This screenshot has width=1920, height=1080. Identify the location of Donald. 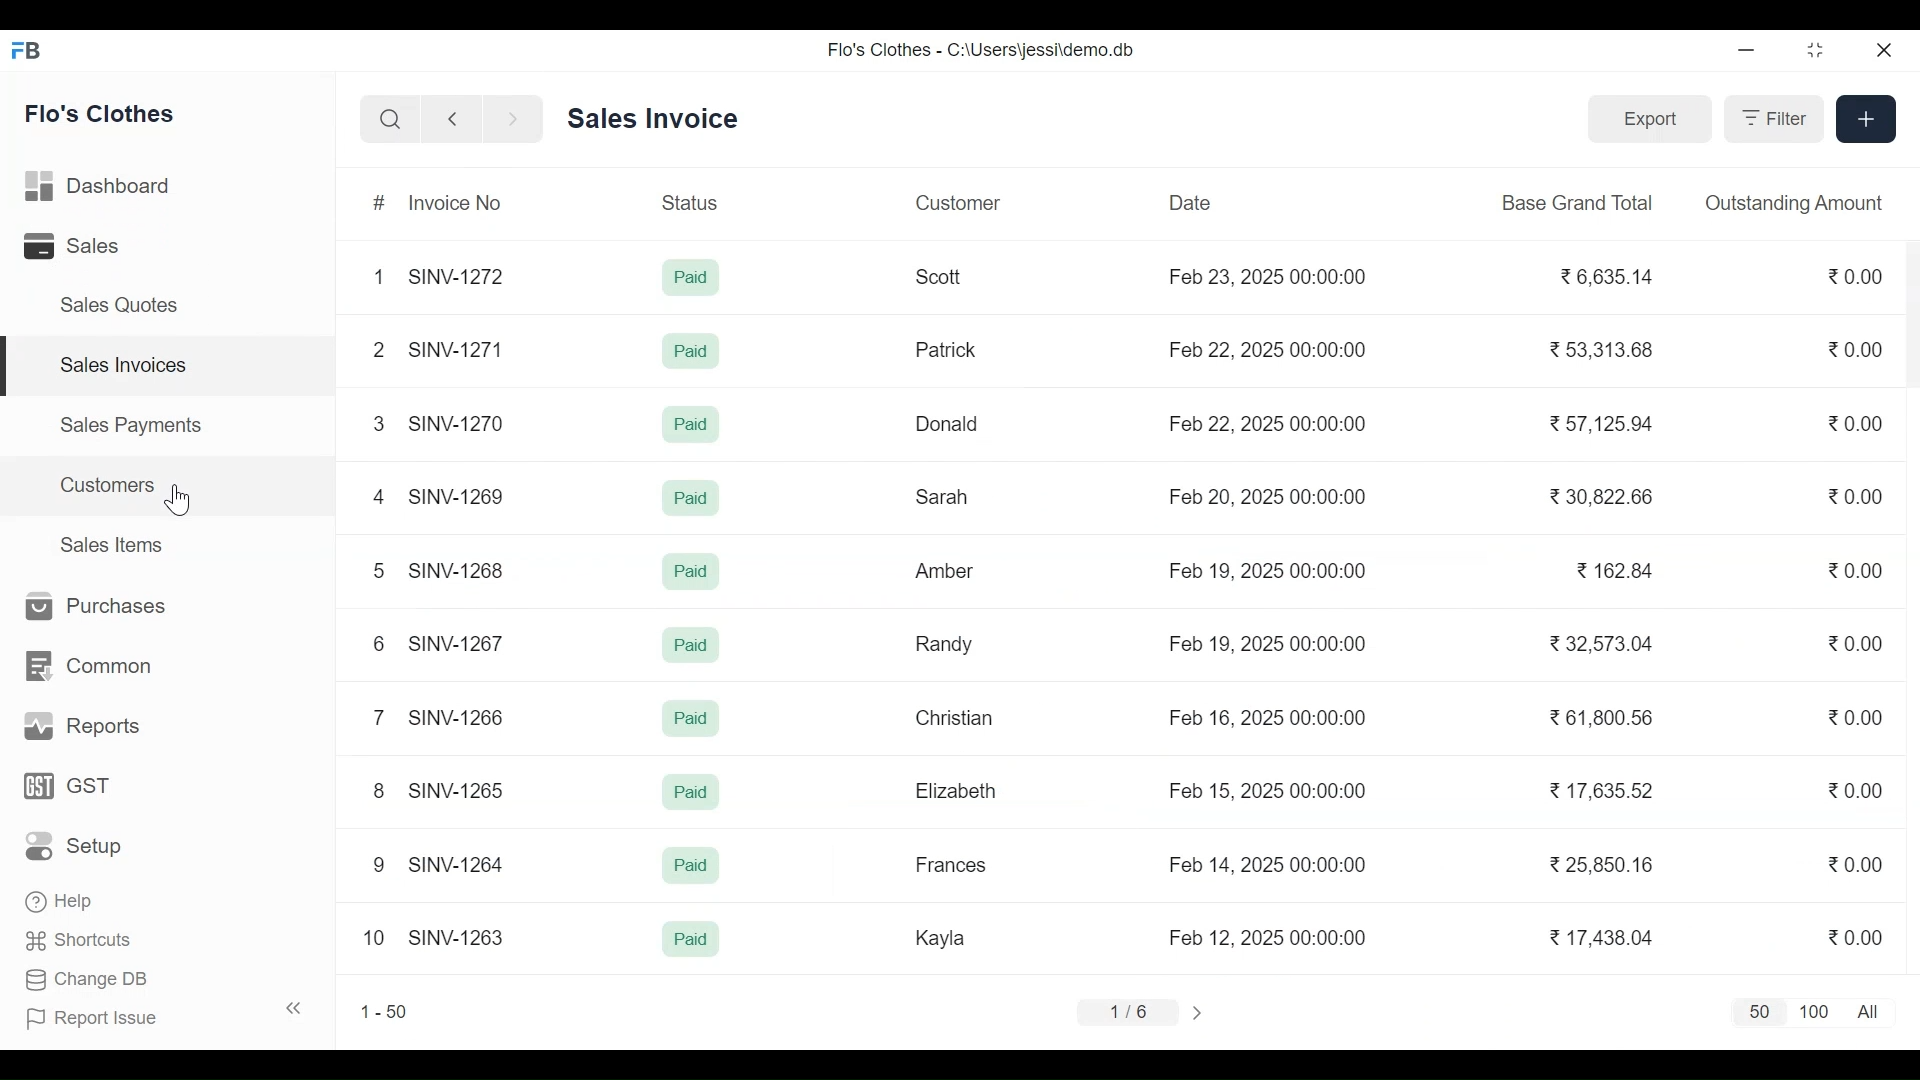
(949, 424).